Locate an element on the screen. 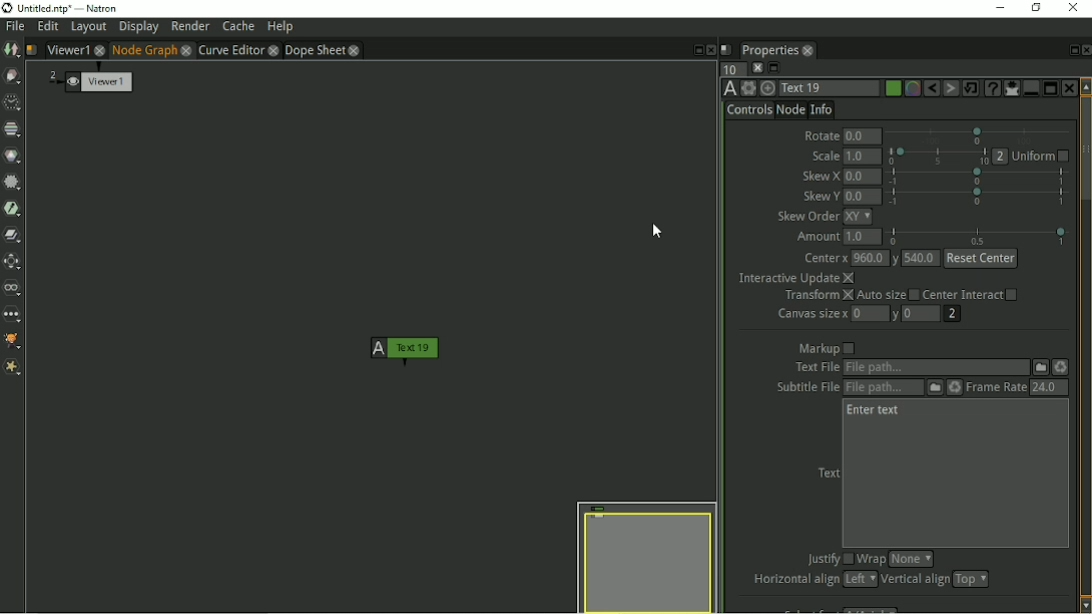  Node is located at coordinates (790, 110).